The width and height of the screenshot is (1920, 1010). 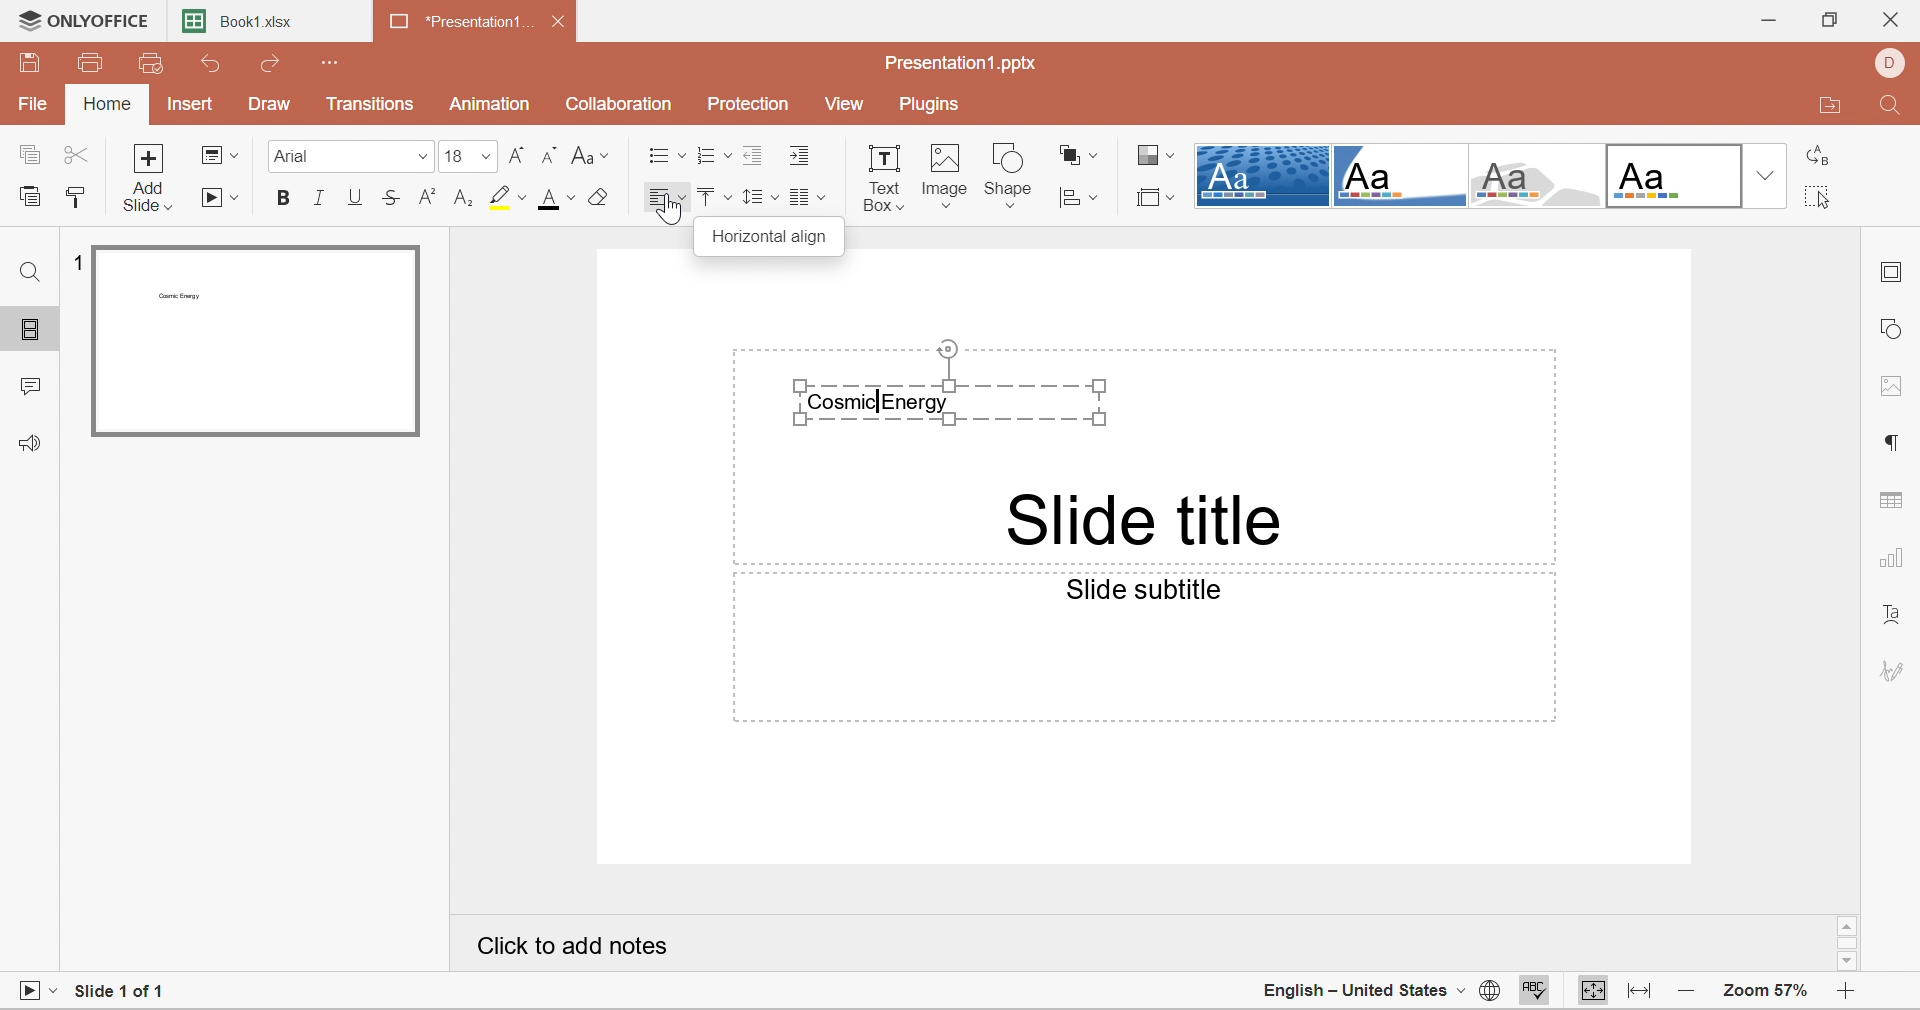 What do you see at coordinates (1849, 941) in the screenshot?
I see `Scroll Bar` at bounding box center [1849, 941].